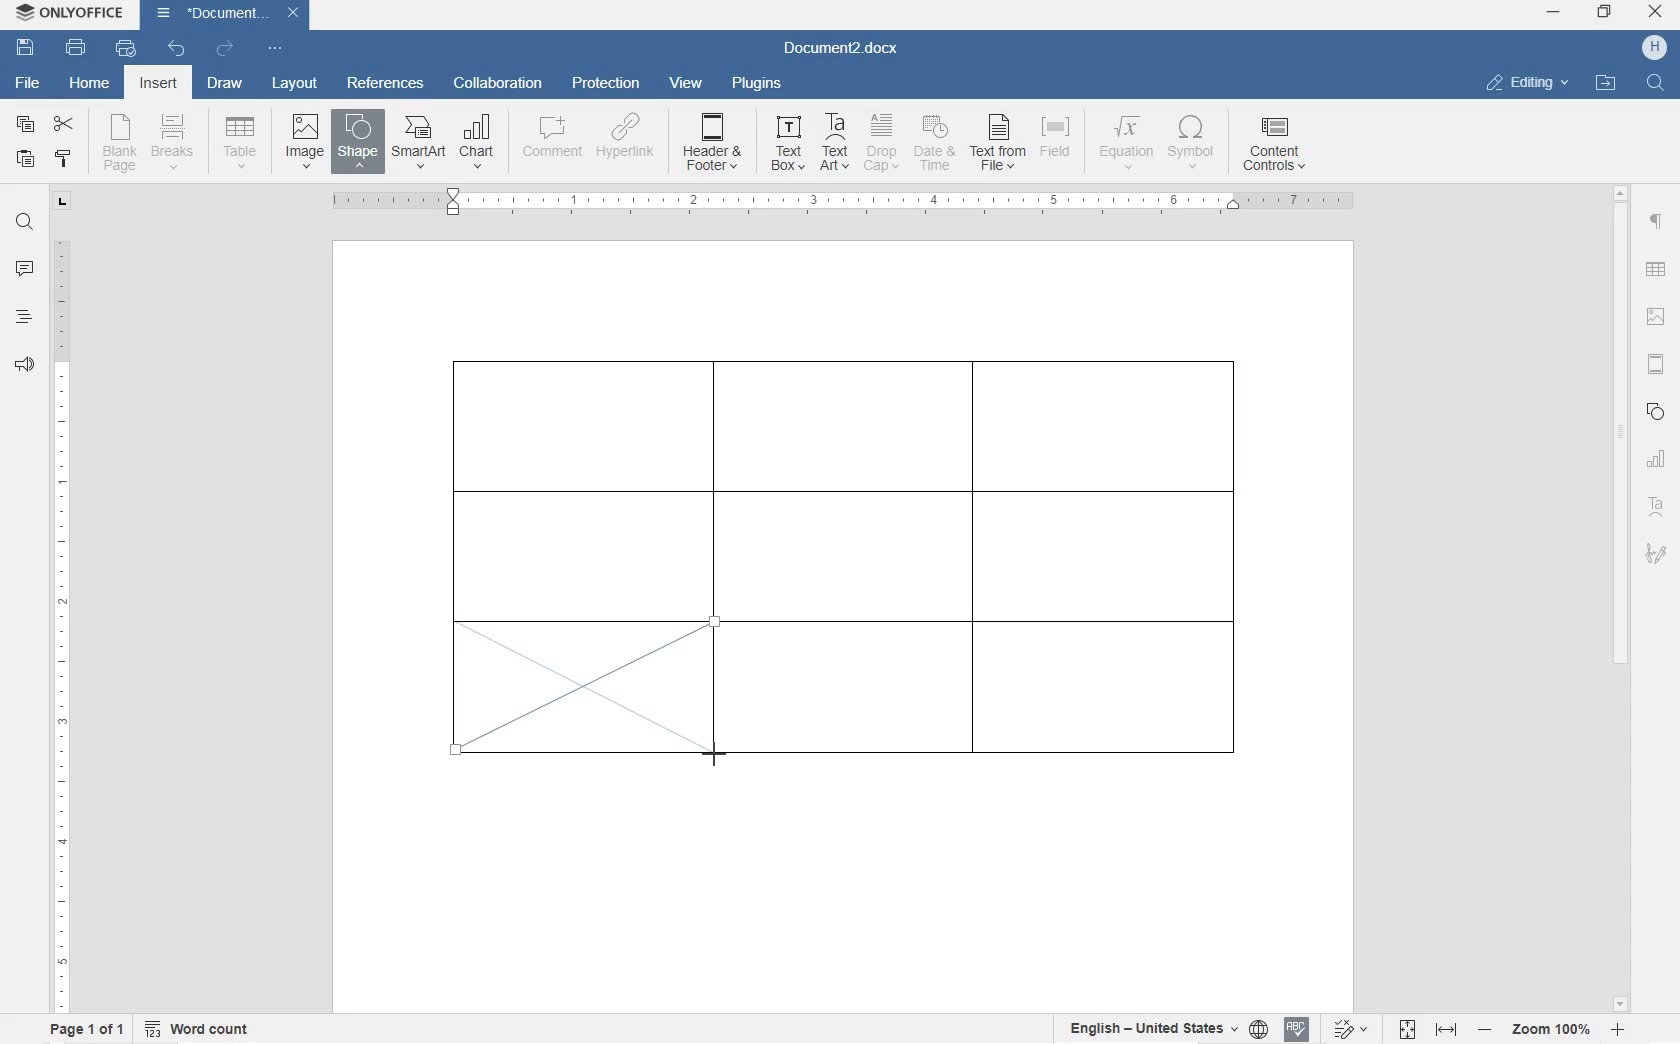  What do you see at coordinates (24, 317) in the screenshot?
I see `headings` at bounding box center [24, 317].